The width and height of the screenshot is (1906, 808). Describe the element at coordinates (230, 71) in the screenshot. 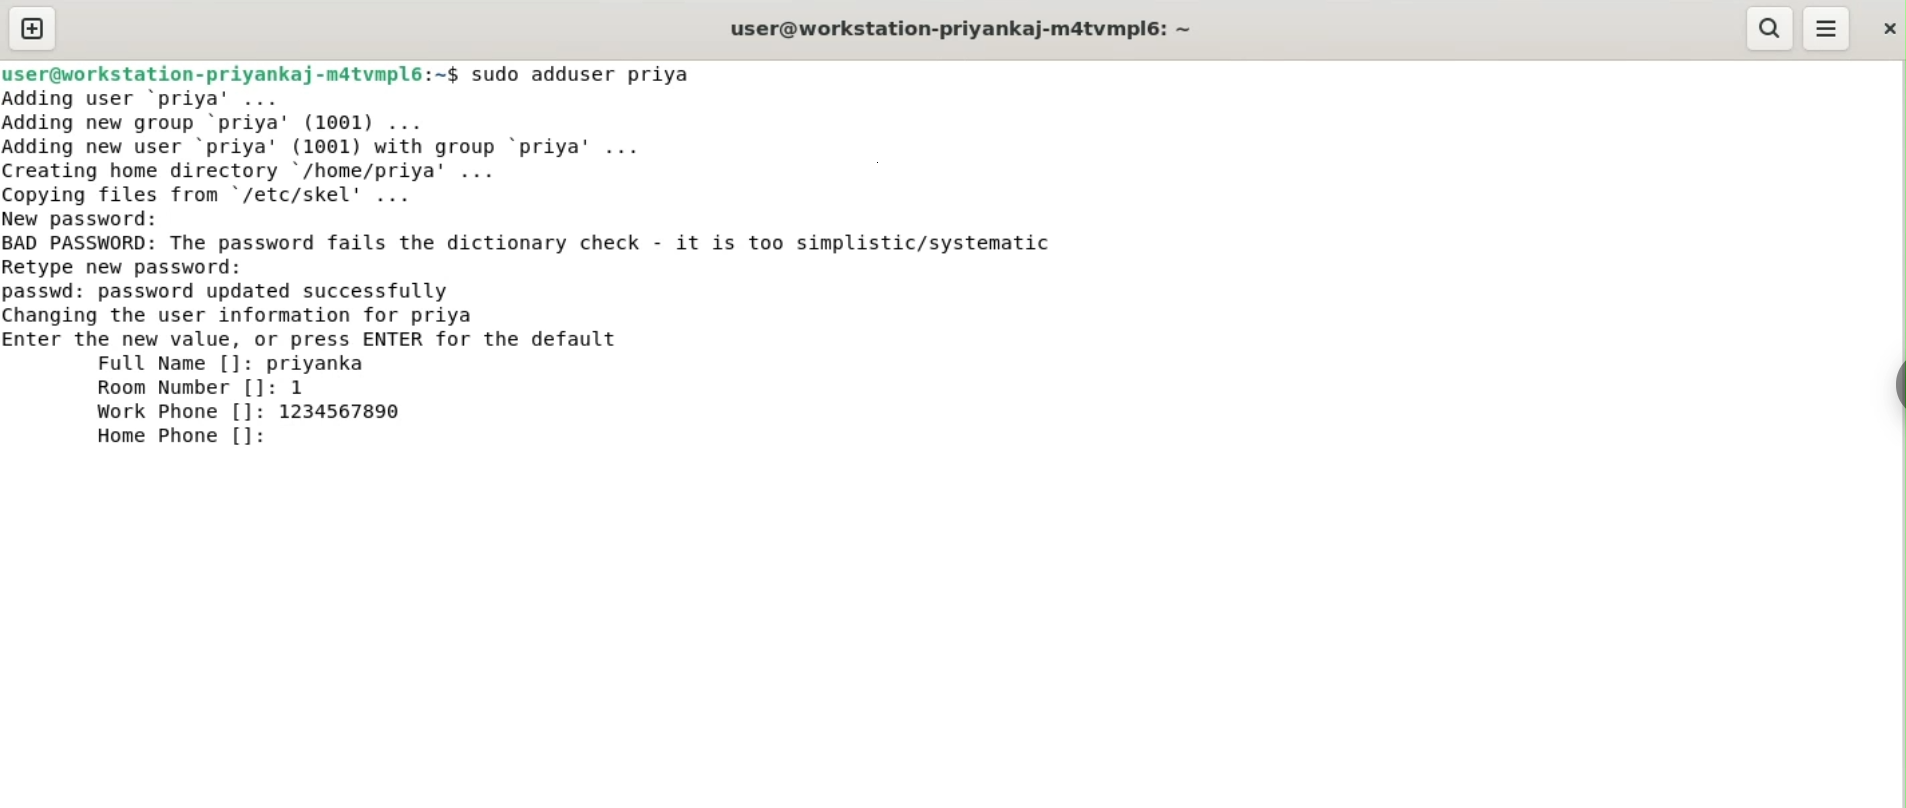

I see `user@workstation-priyankaj-m4tvmpl6:~$` at that location.